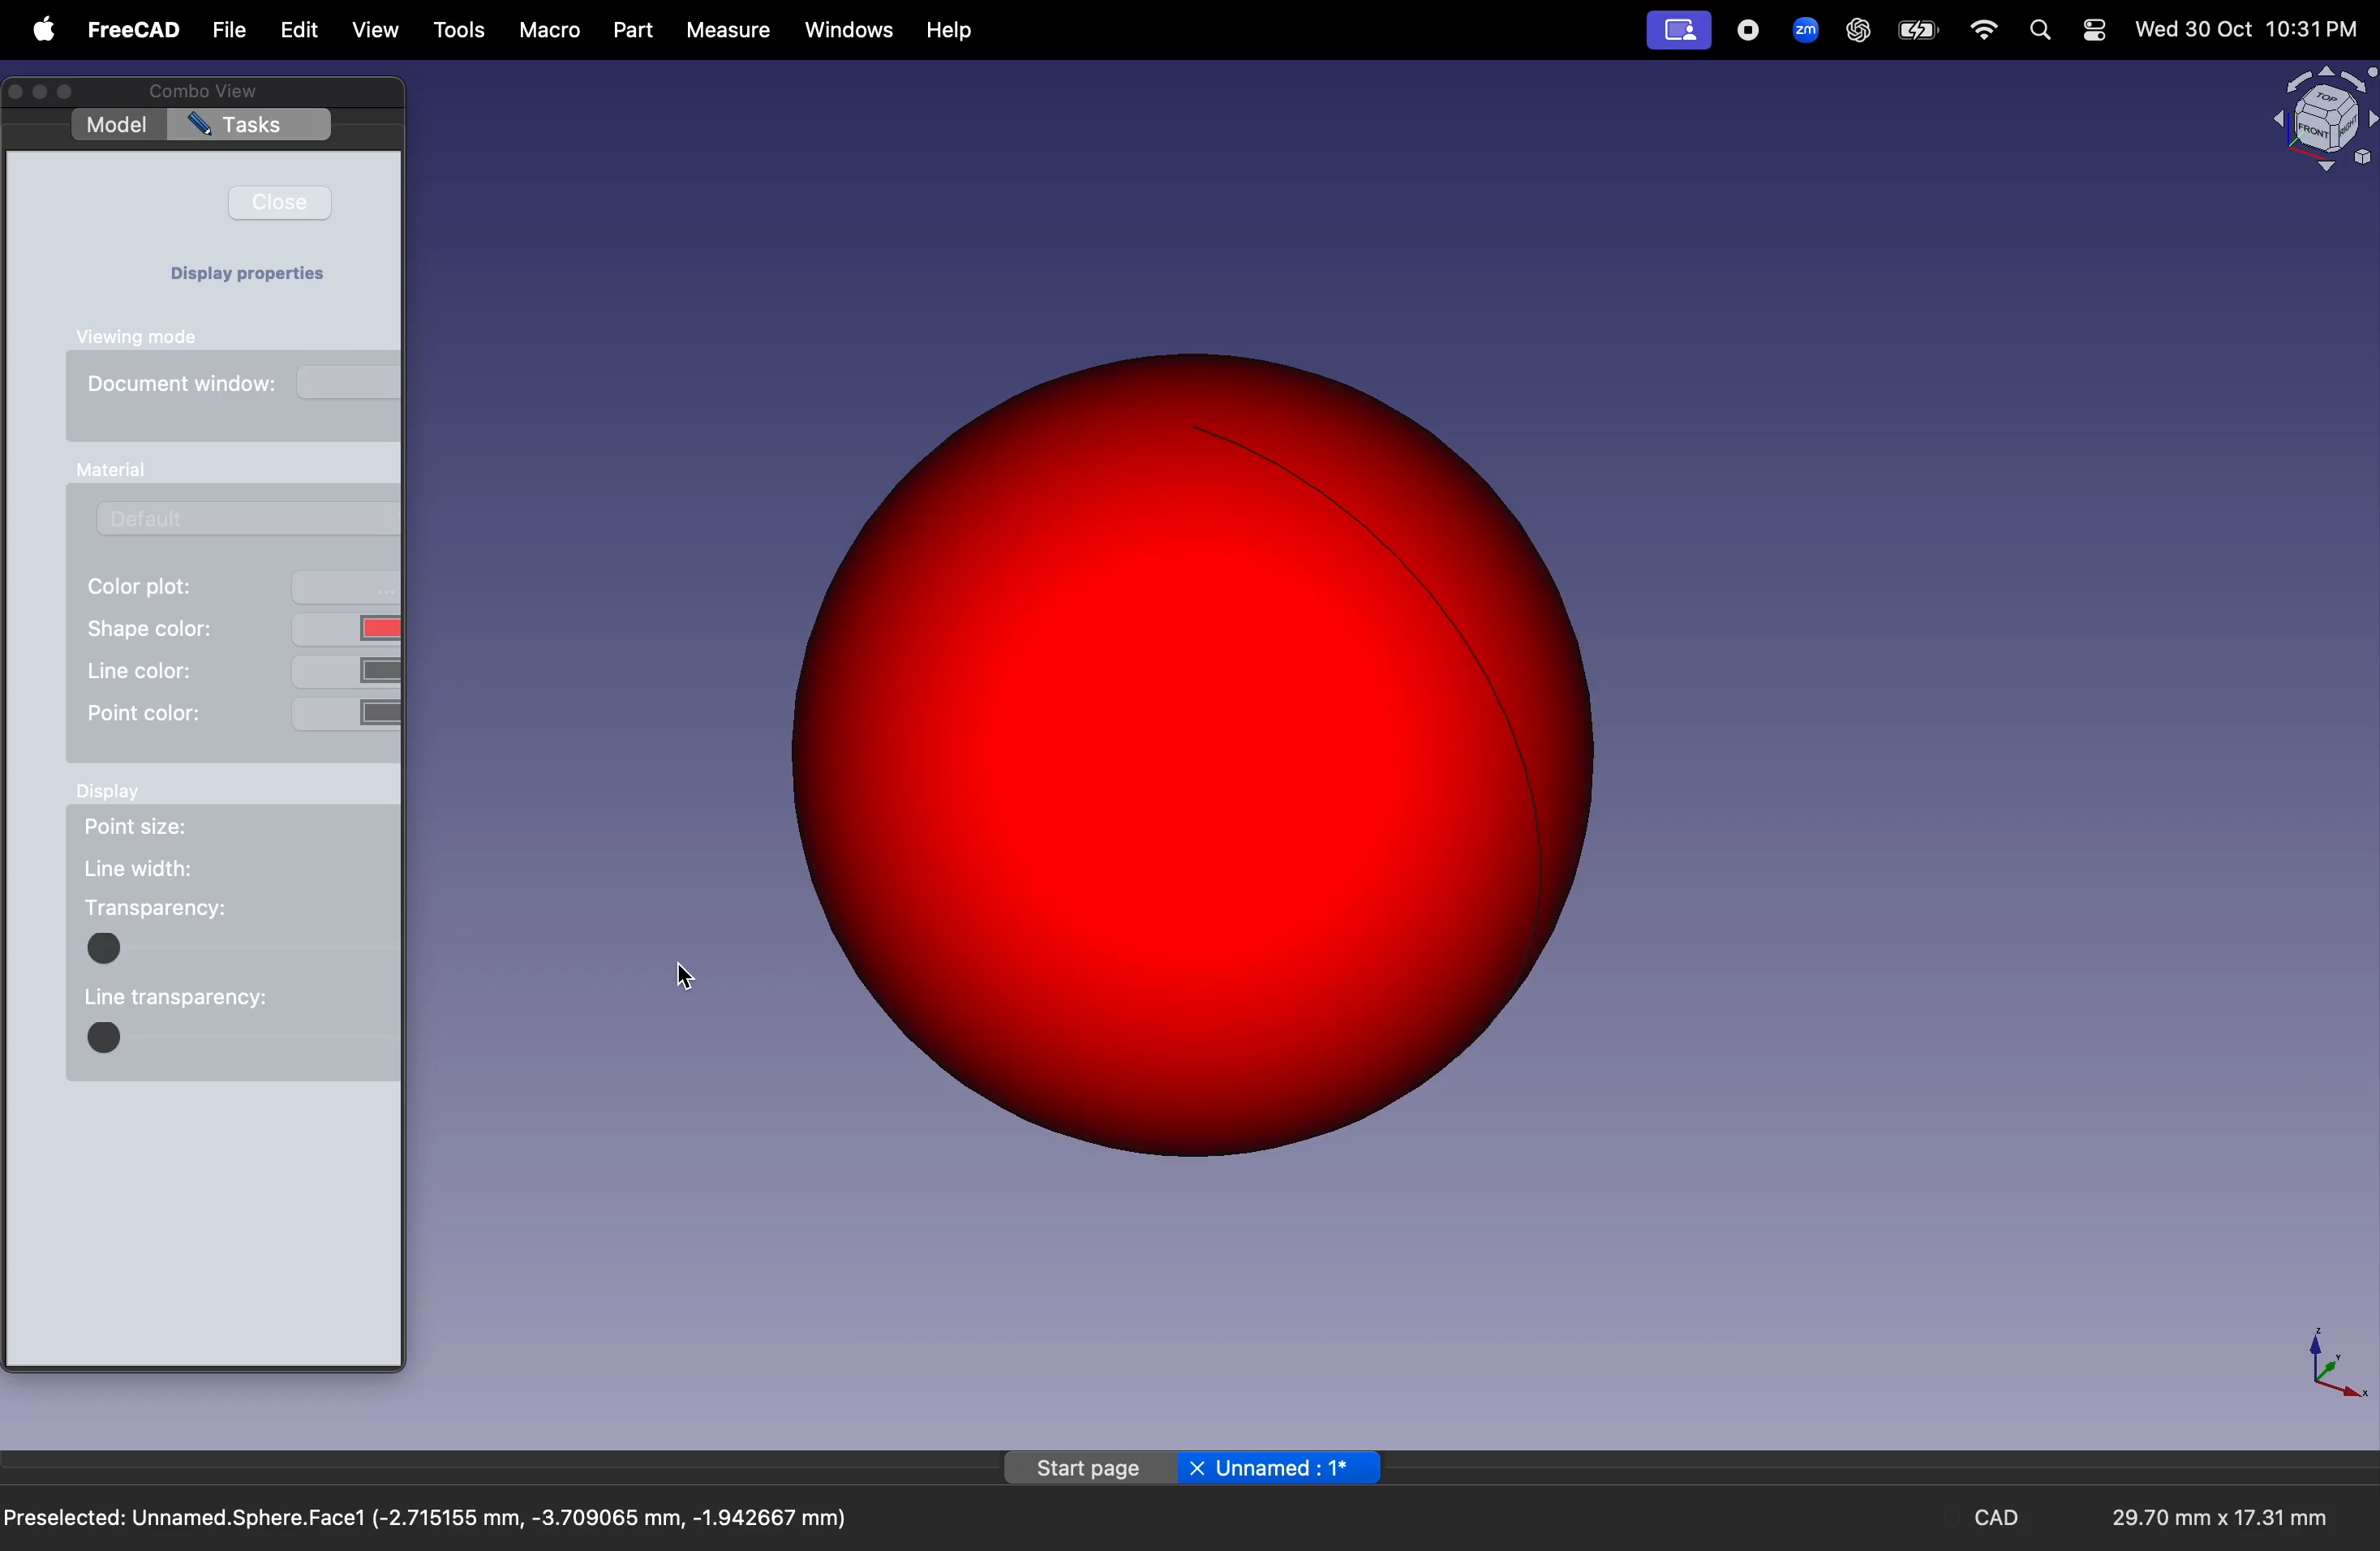  What do you see at coordinates (243, 671) in the screenshot?
I see `line color` at bounding box center [243, 671].